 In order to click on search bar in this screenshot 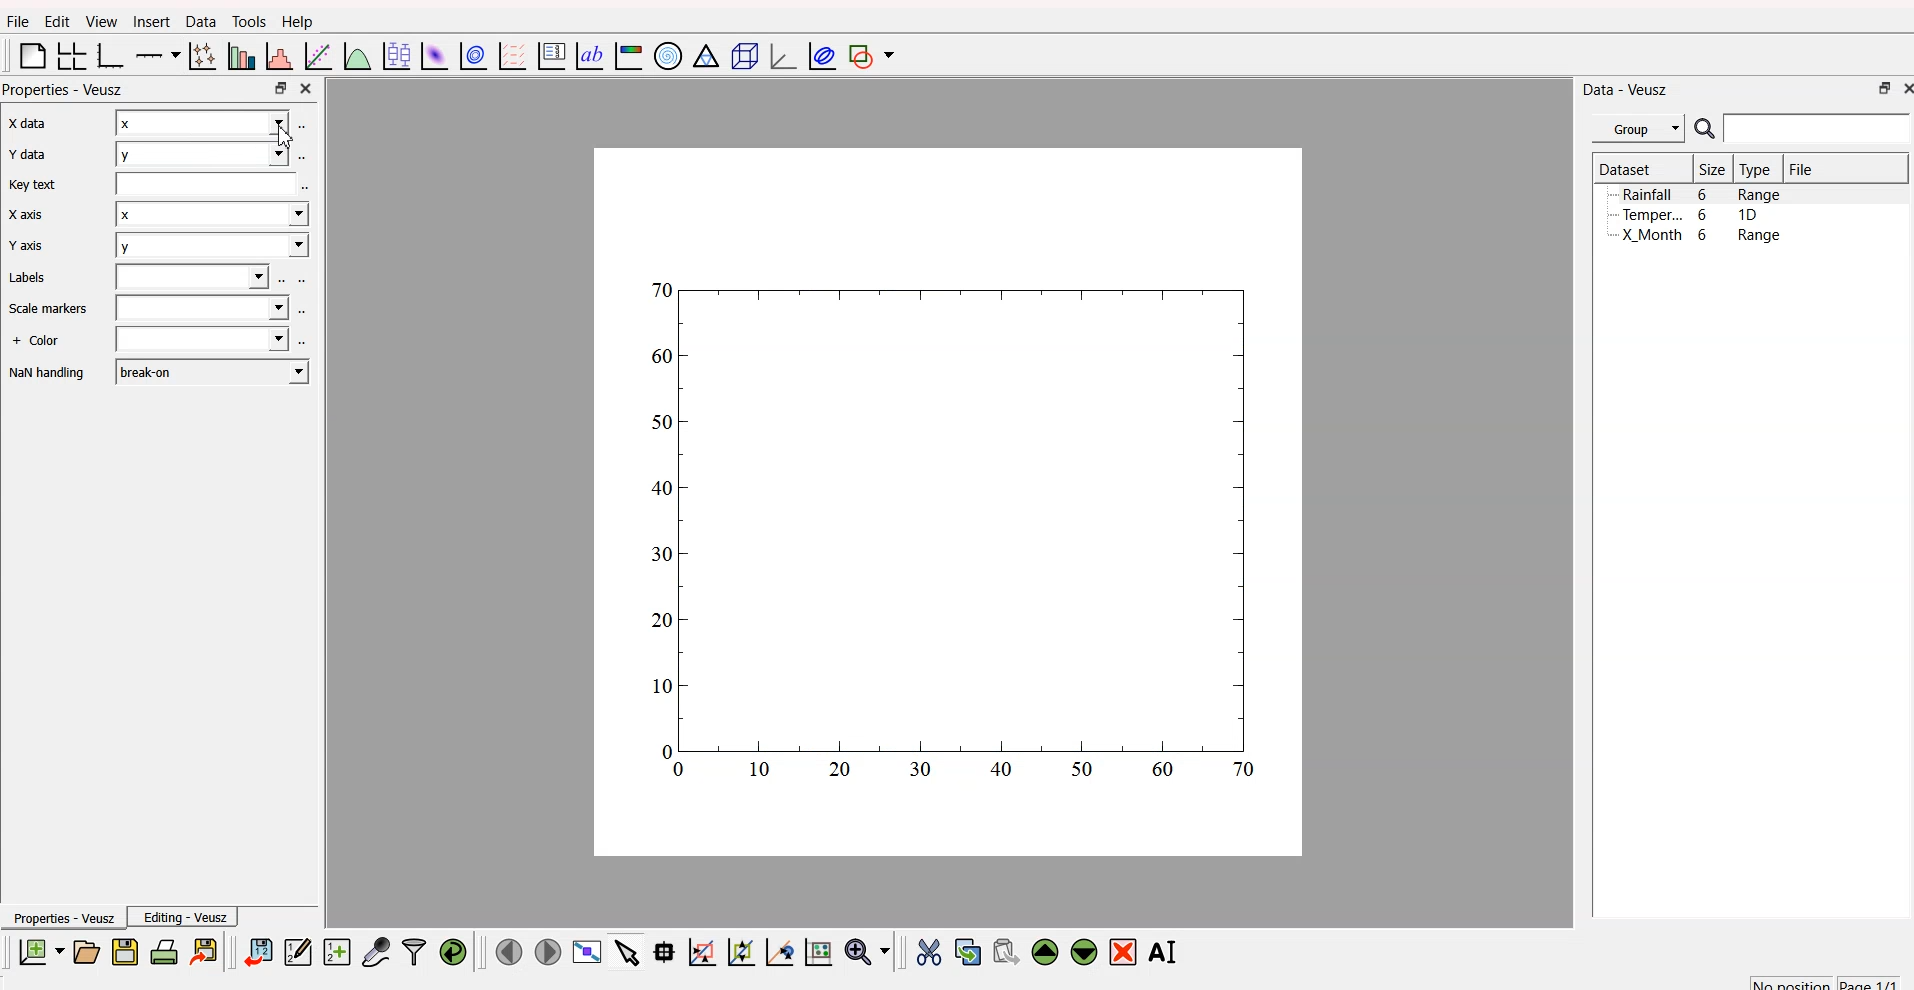, I will do `click(1821, 131)`.